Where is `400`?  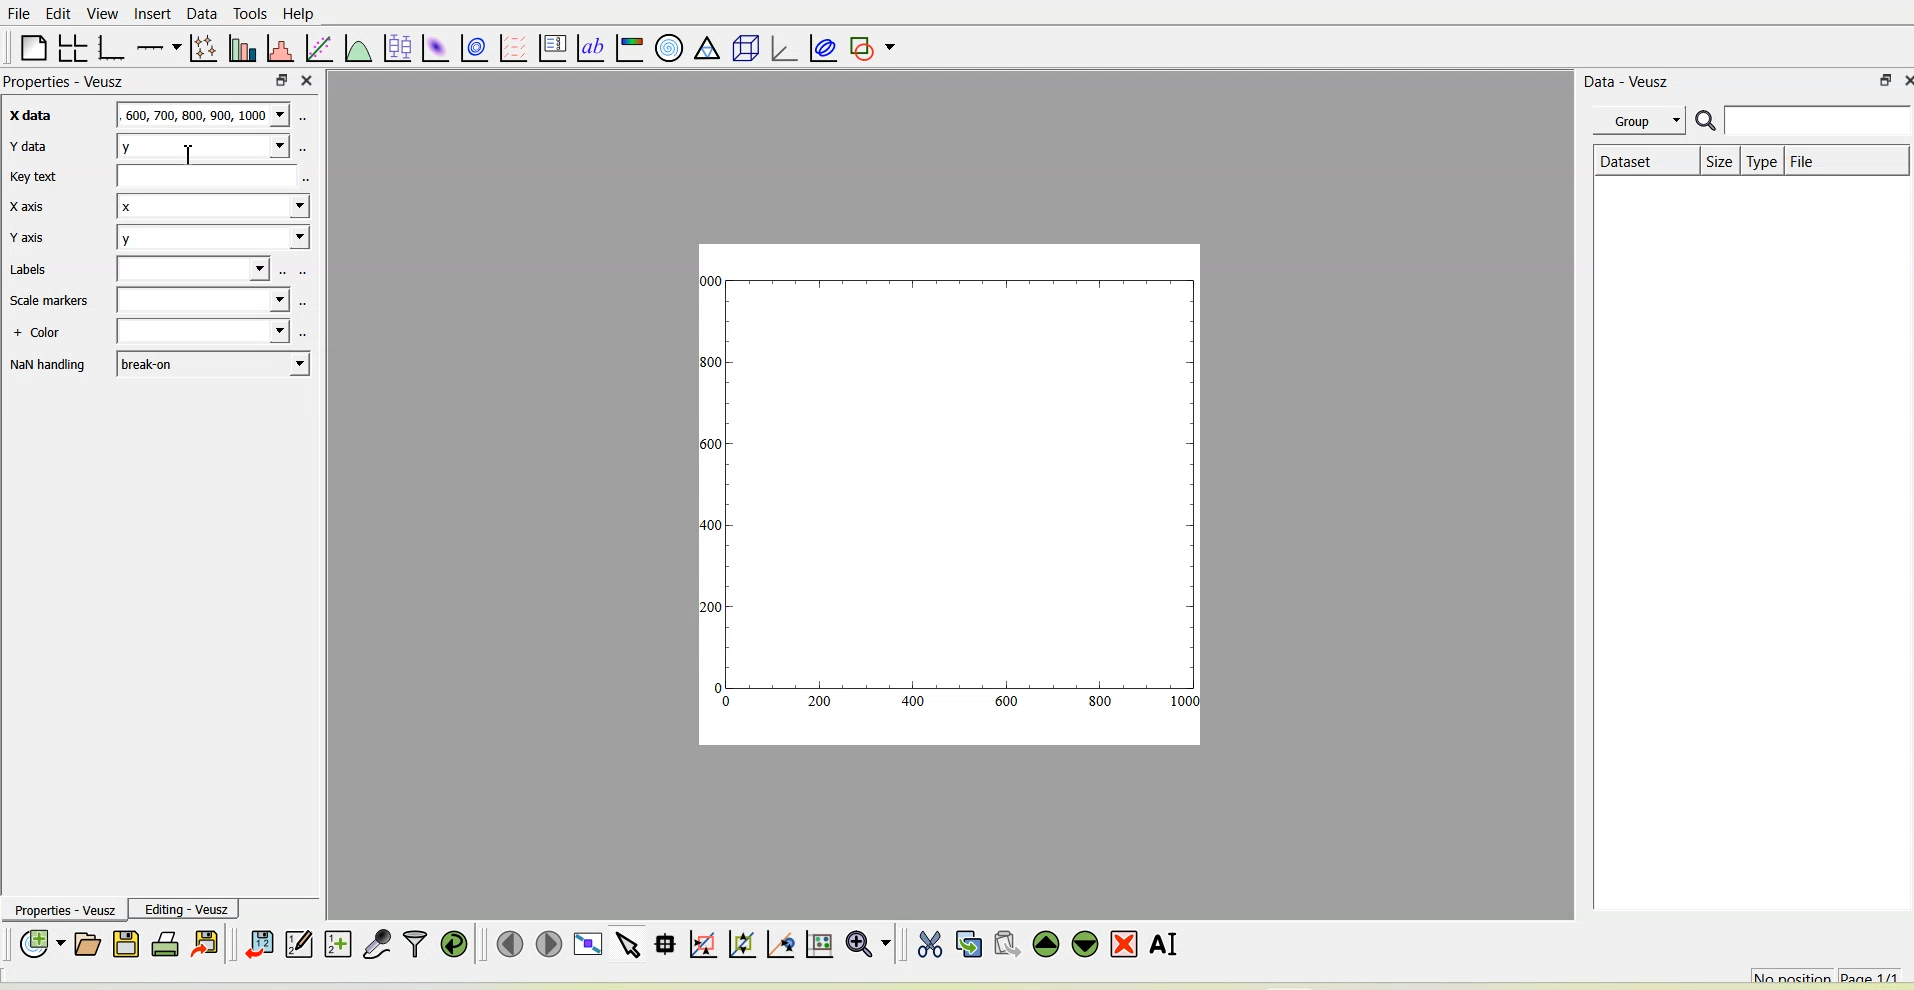
400 is located at coordinates (712, 523).